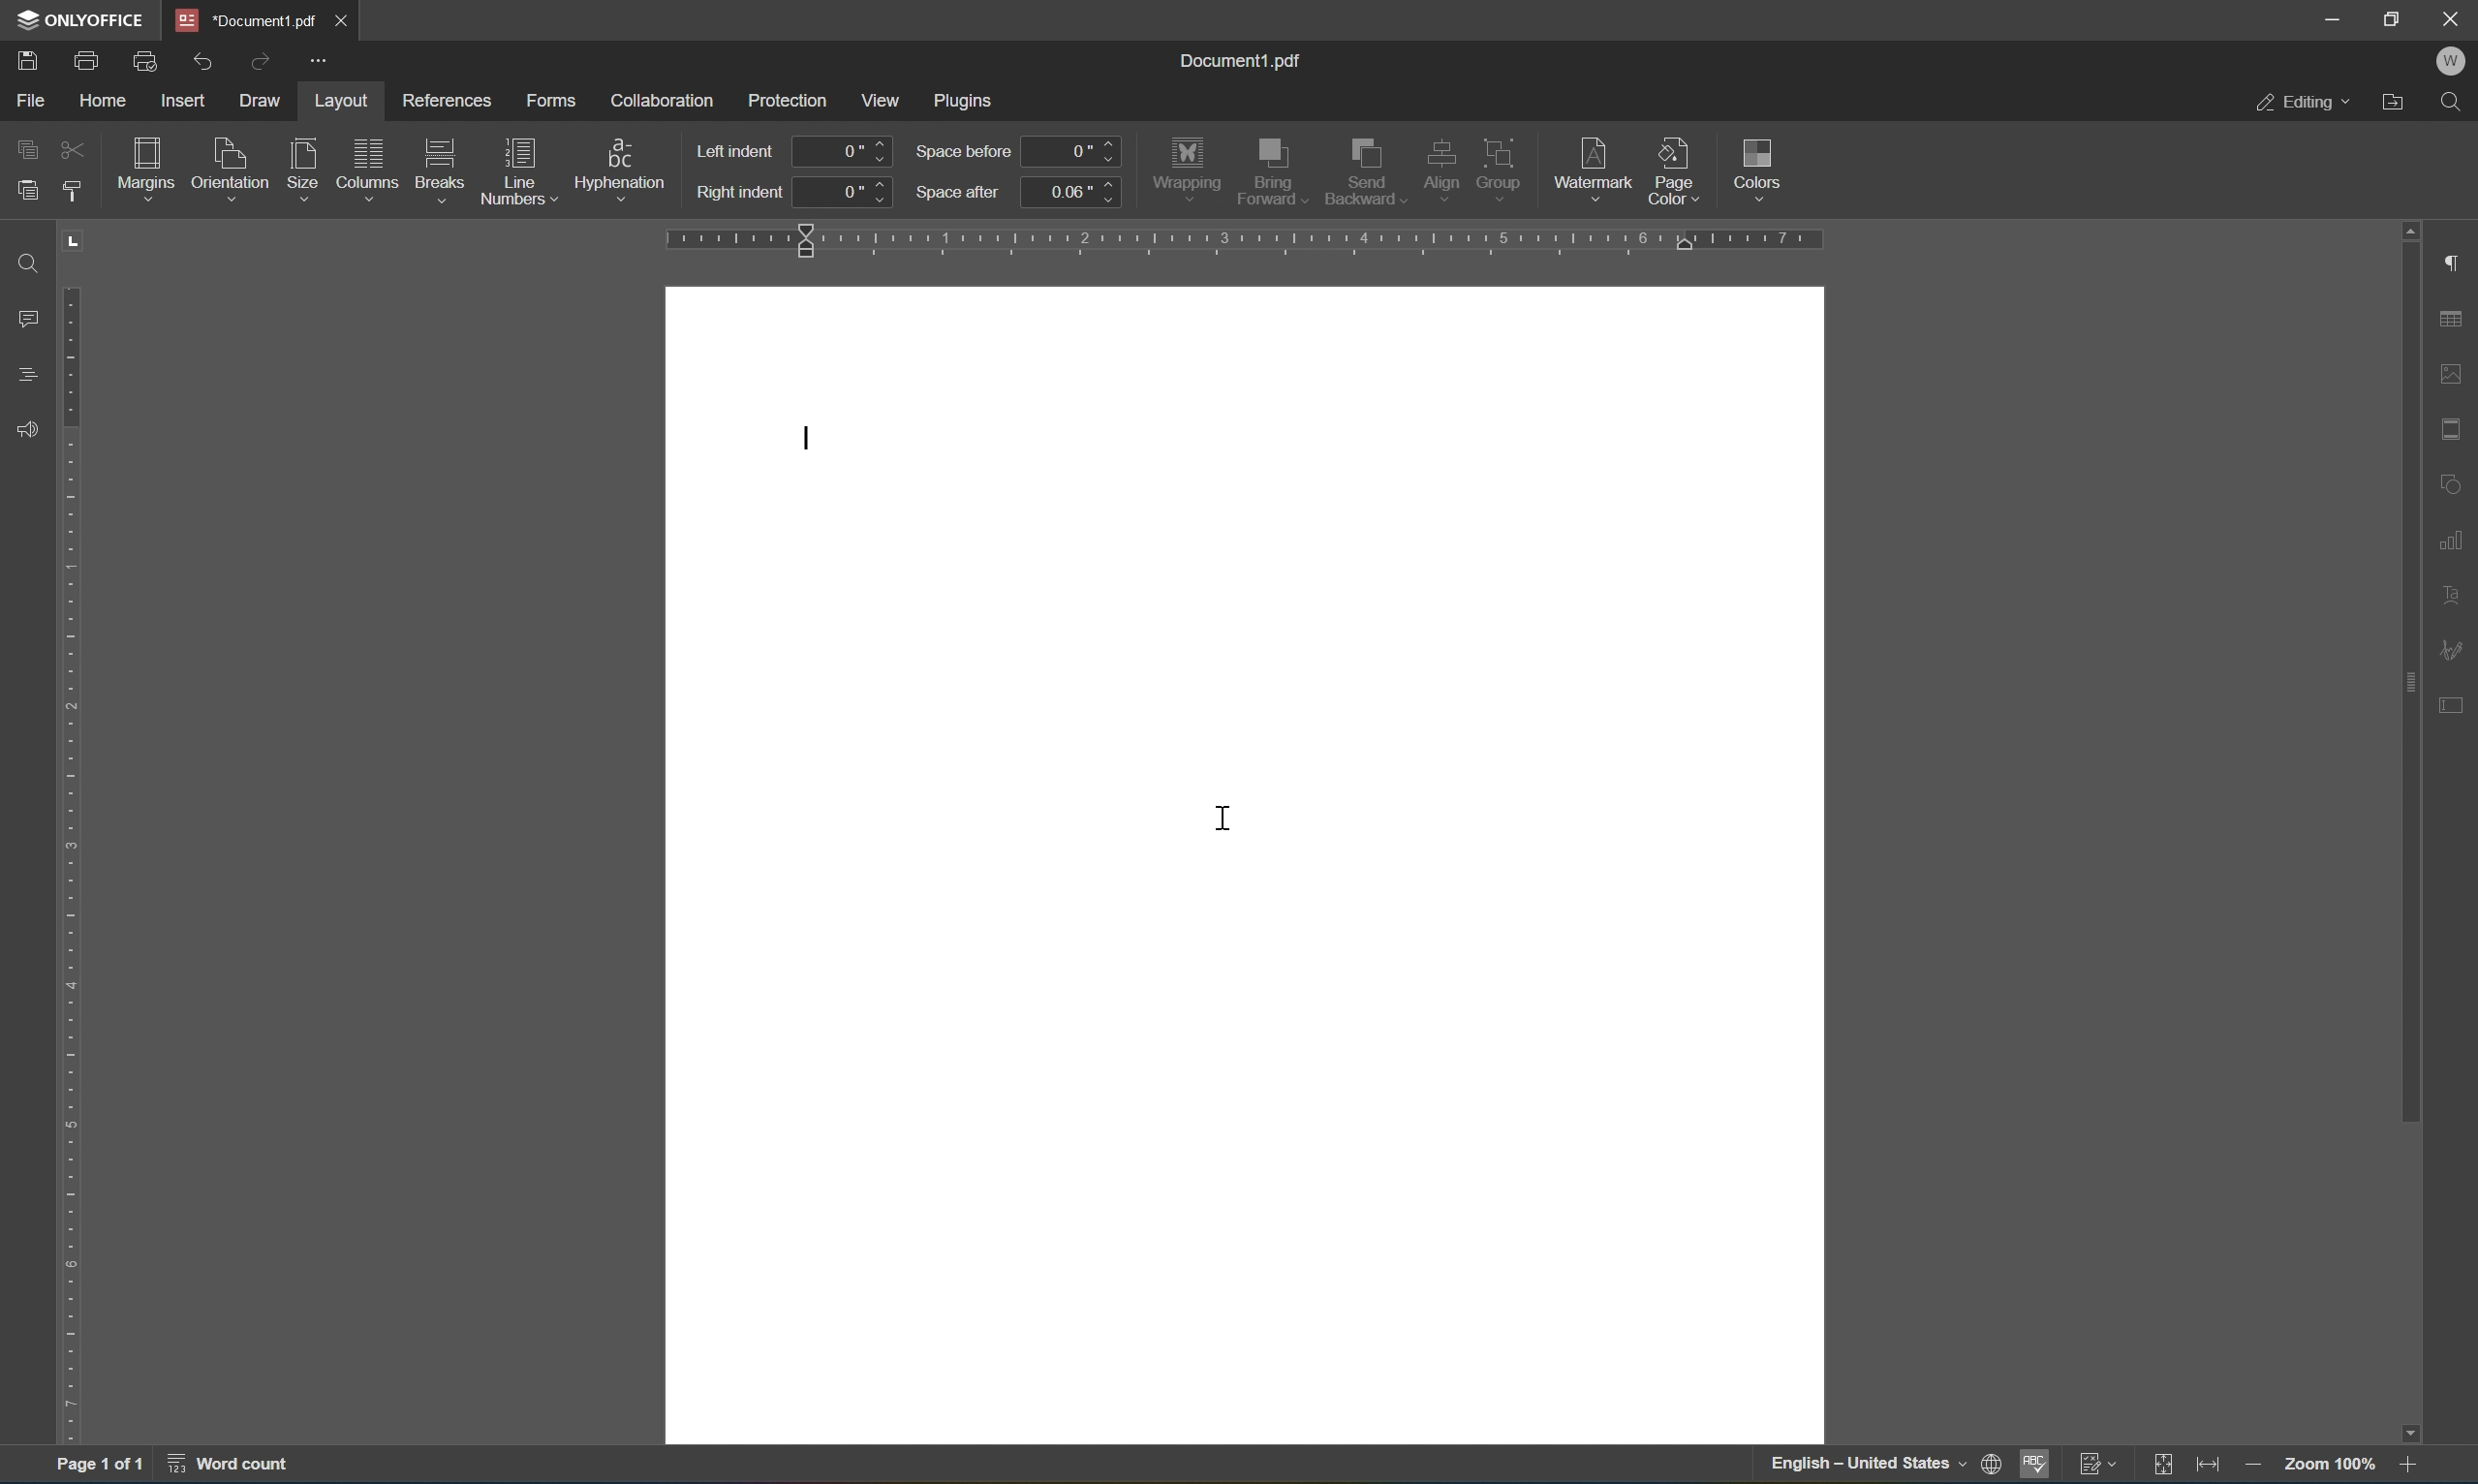 The width and height of the screenshot is (2478, 1484). Describe the element at coordinates (2252, 1466) in the screenshot. I see `zoom out` at that location.